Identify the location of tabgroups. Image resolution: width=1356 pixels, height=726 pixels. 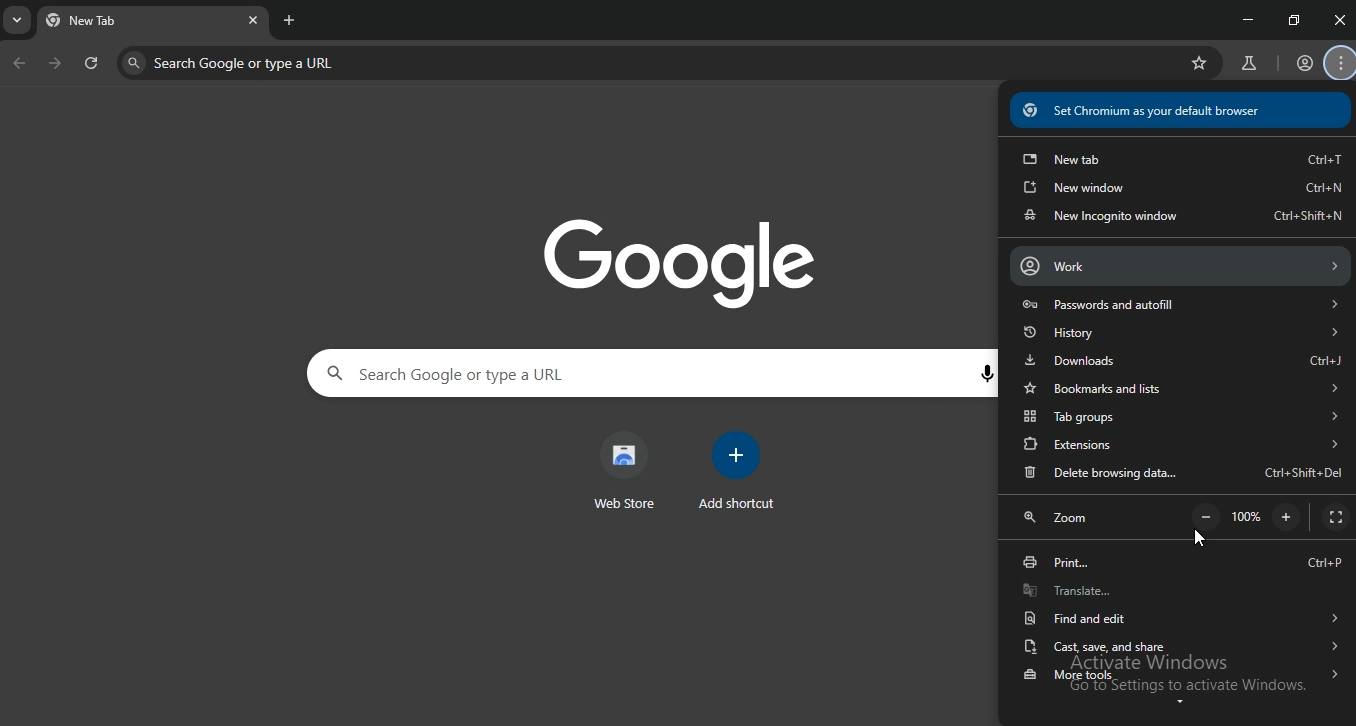
(1182, 417).